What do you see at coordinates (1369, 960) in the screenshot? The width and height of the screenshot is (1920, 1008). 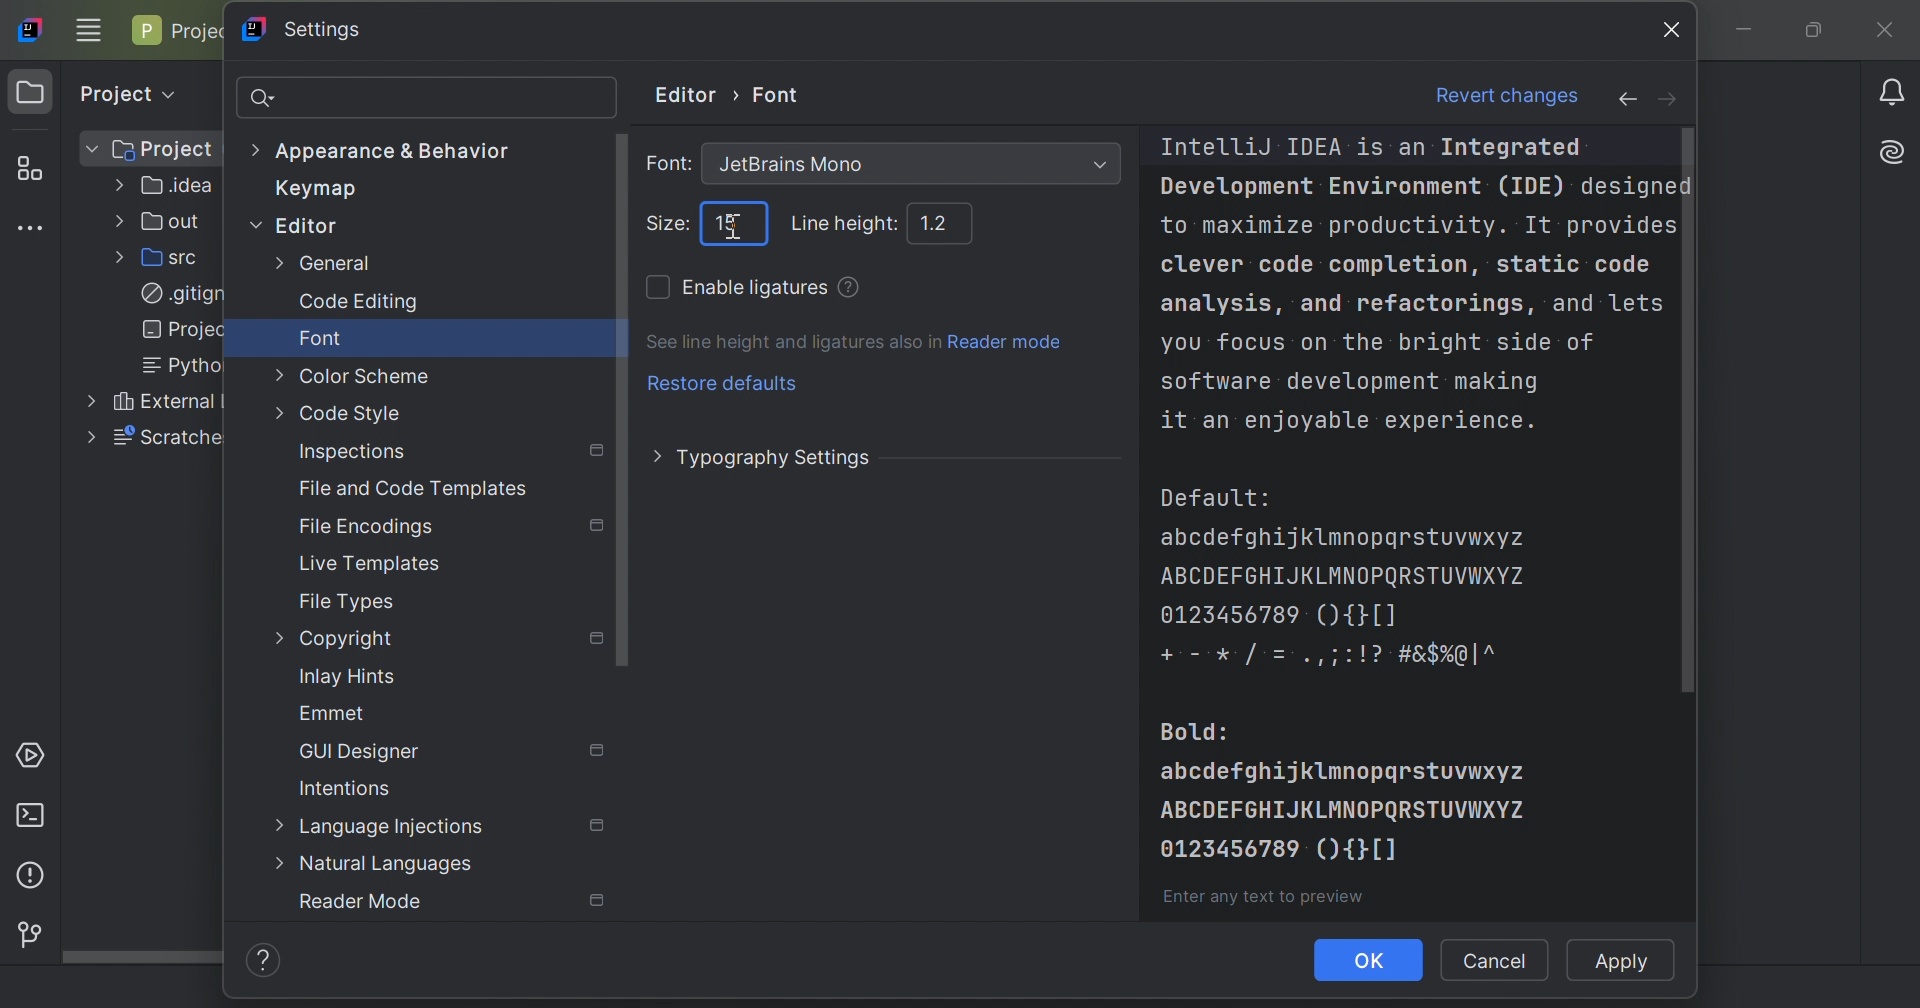 I see `OK` at bounding box center [1369, 960].